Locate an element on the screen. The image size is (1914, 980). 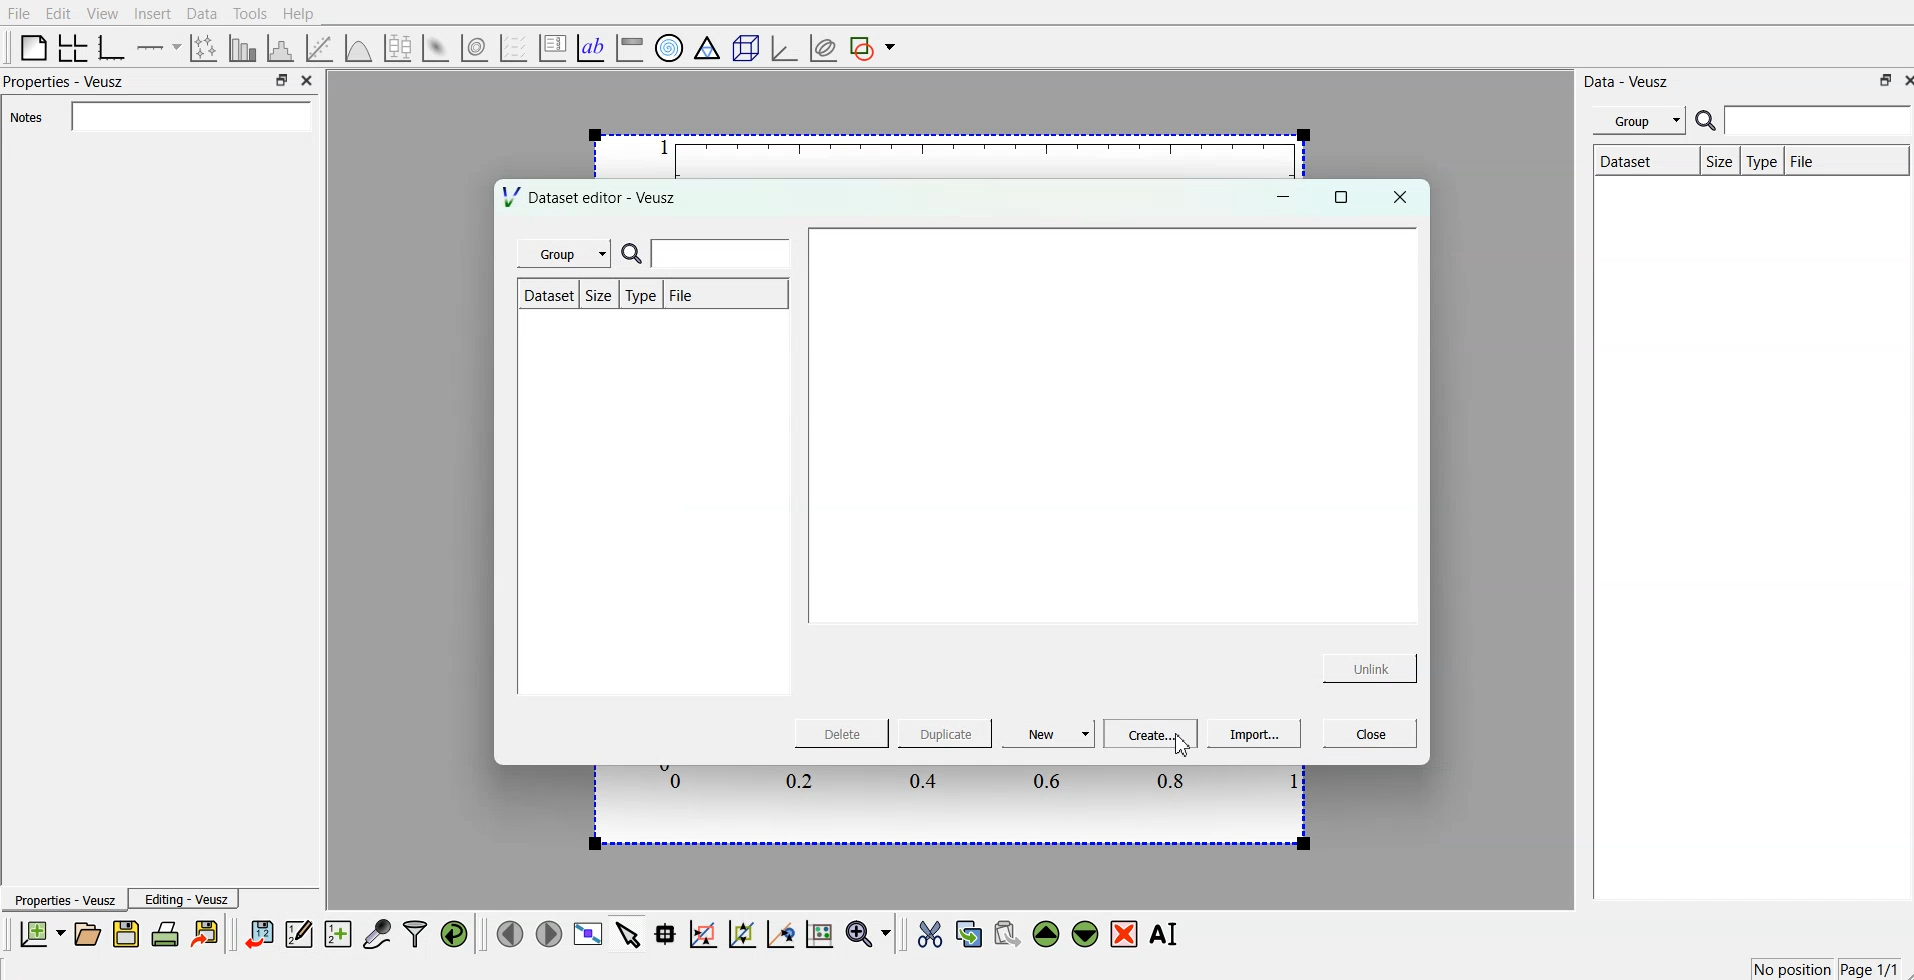
Type is located at coordinates (1761, 160).